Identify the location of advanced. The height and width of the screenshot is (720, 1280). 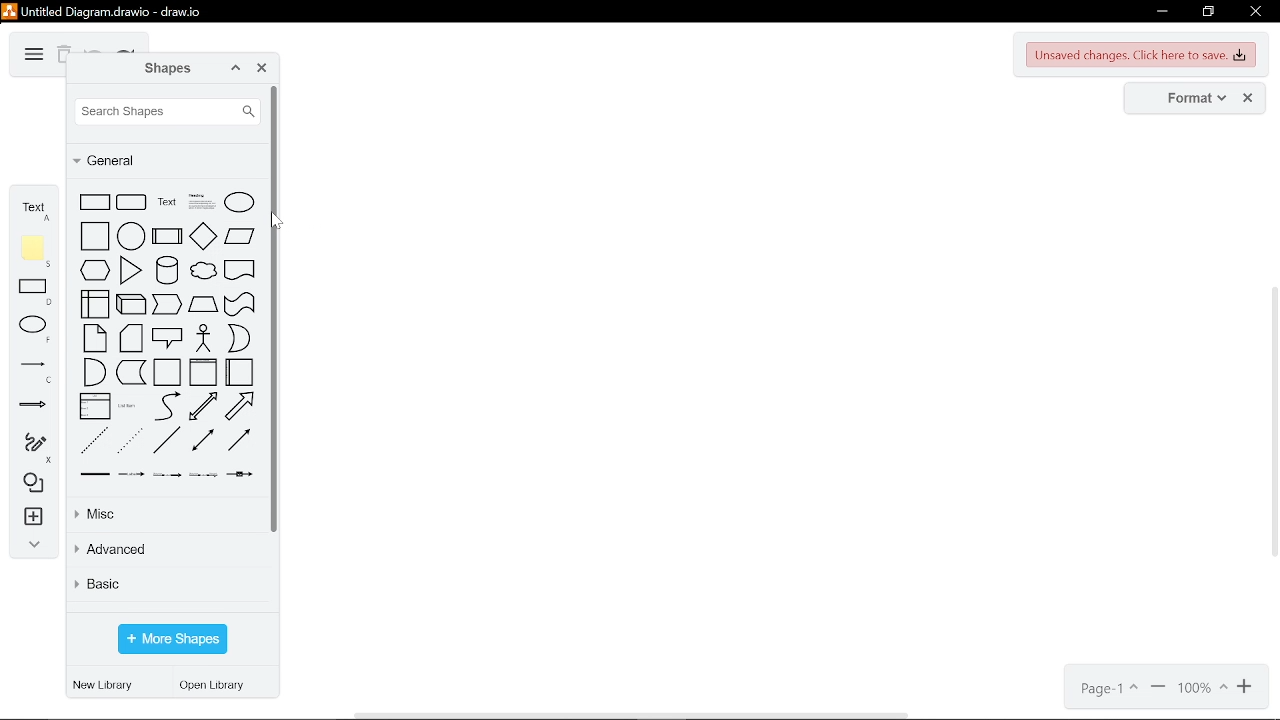
(164, 551).